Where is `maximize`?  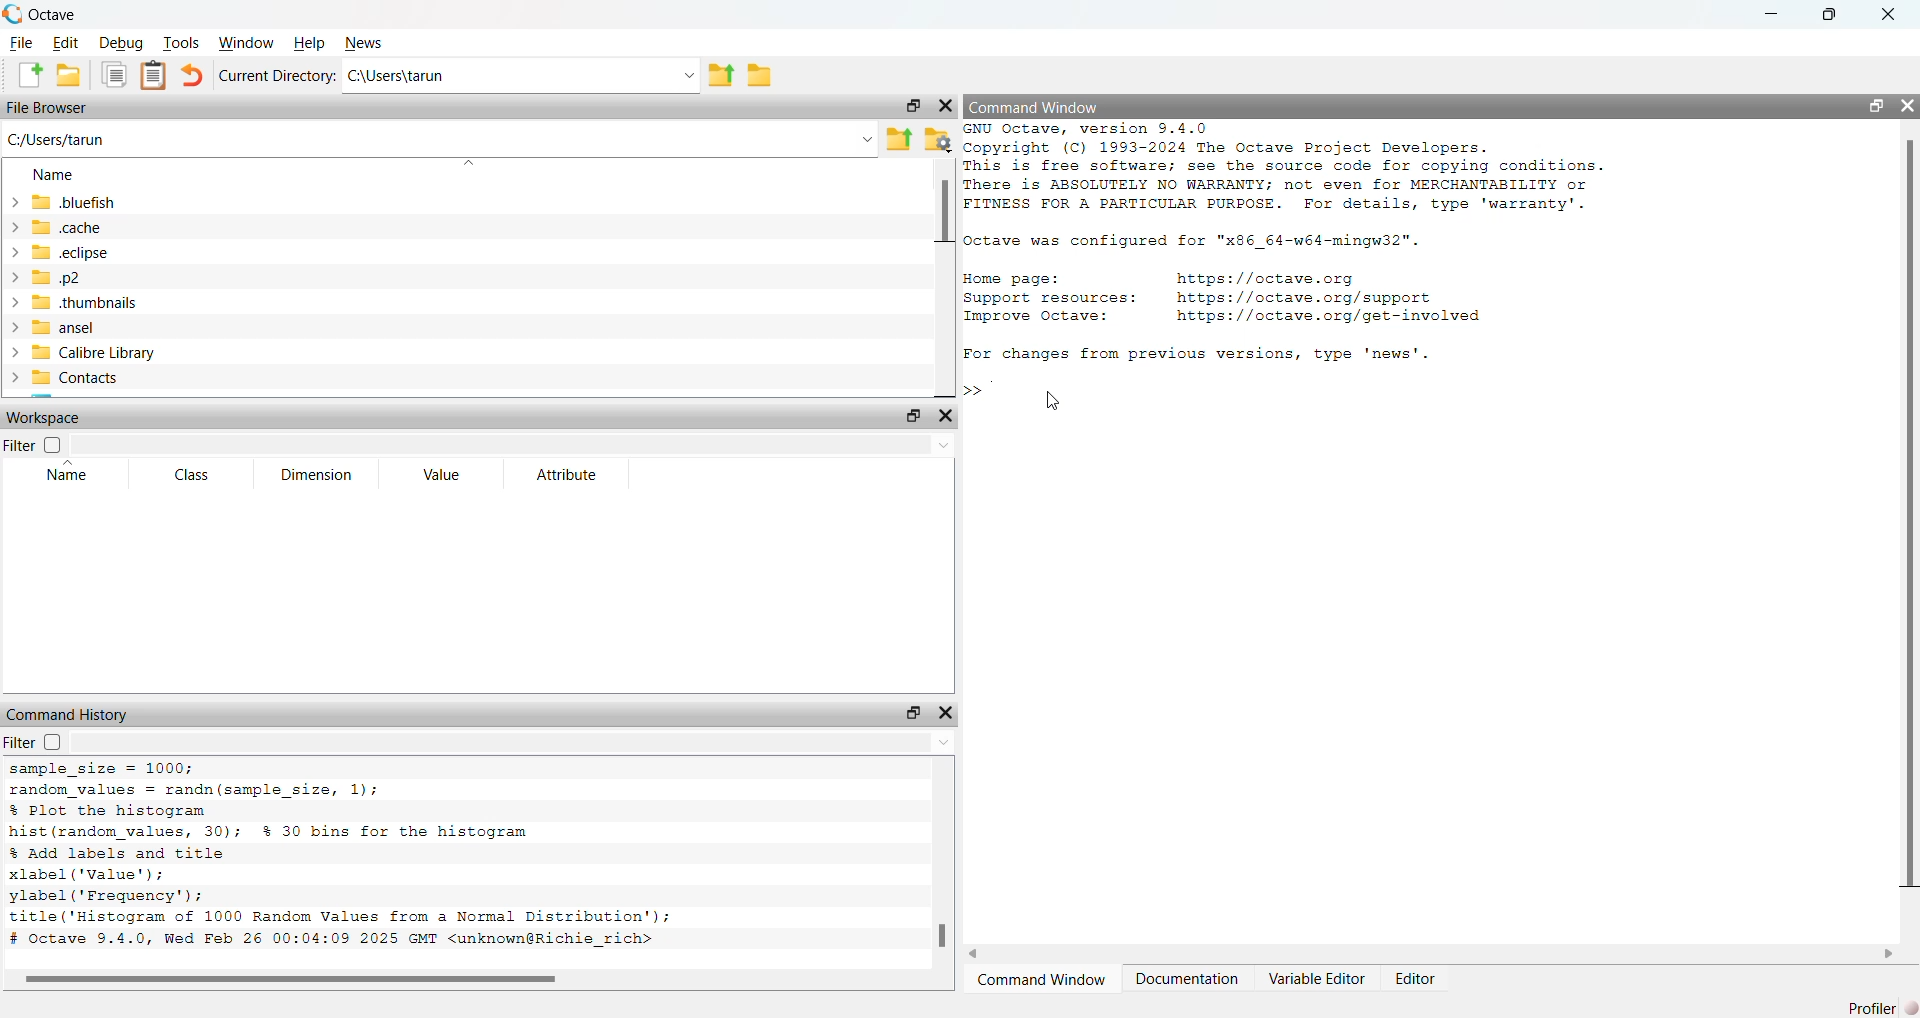 maximize is located at coordinates (910, 714).